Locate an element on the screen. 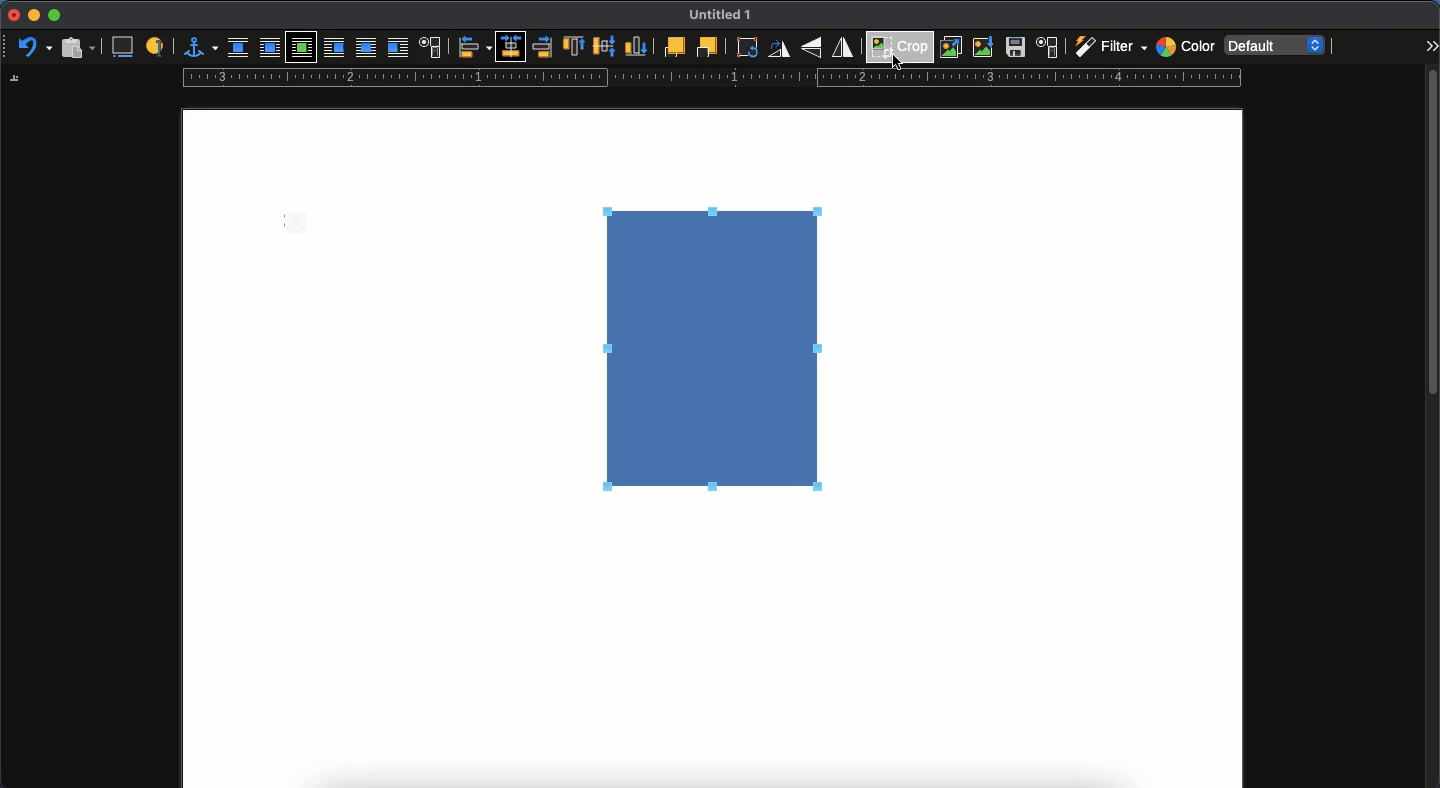 The image size is (1440, 788). default is located at coordinates (1277, 44).